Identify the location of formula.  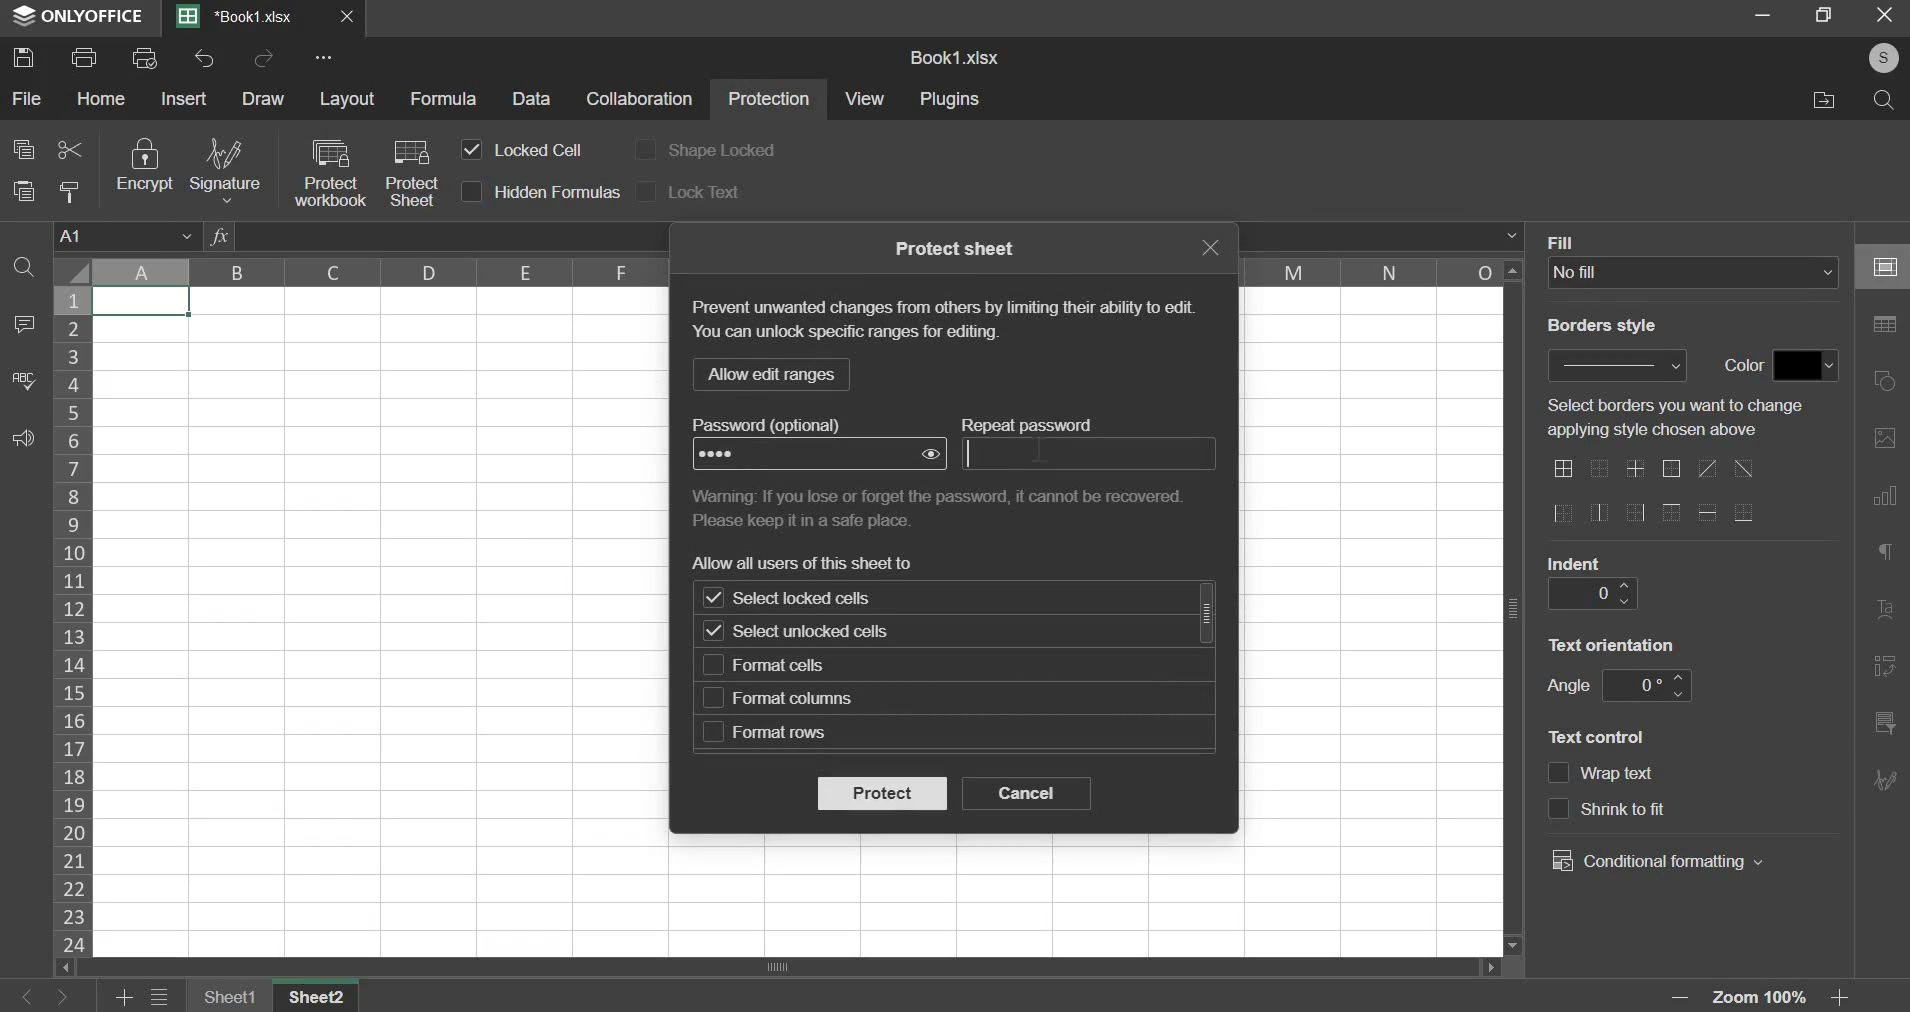
(443, 99).